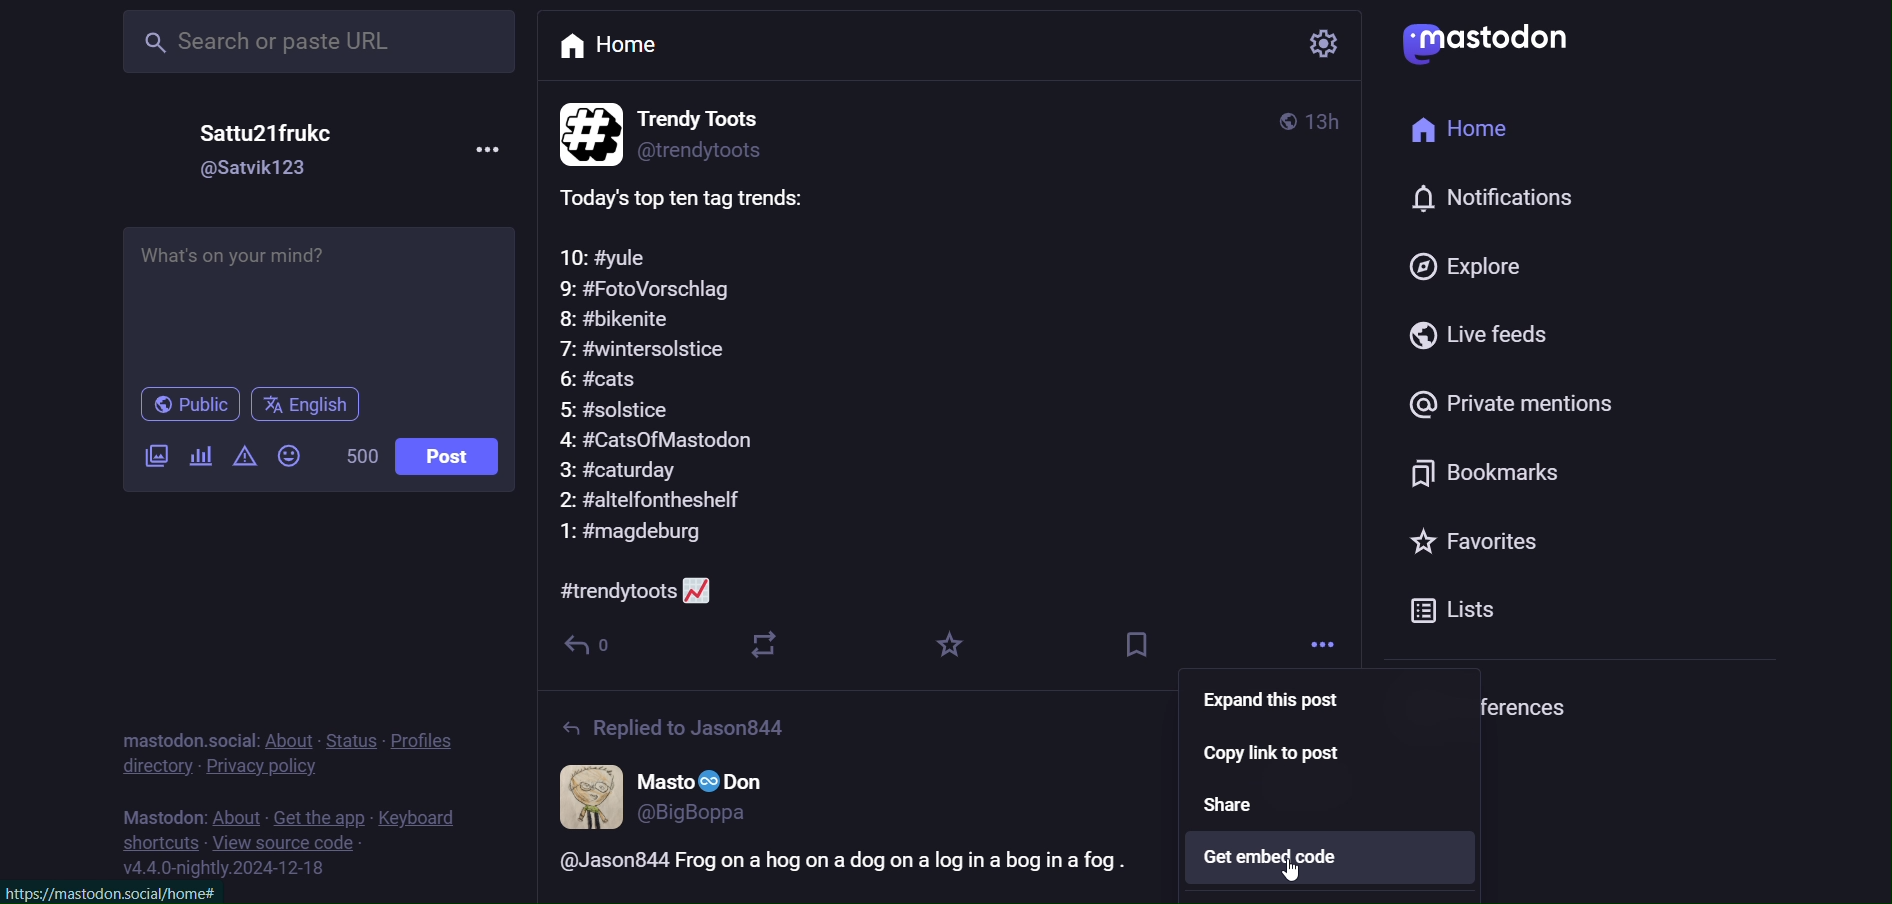 The height and width of the screenshot is (904, 1892). I want to click on get the app, so click(318, 813).